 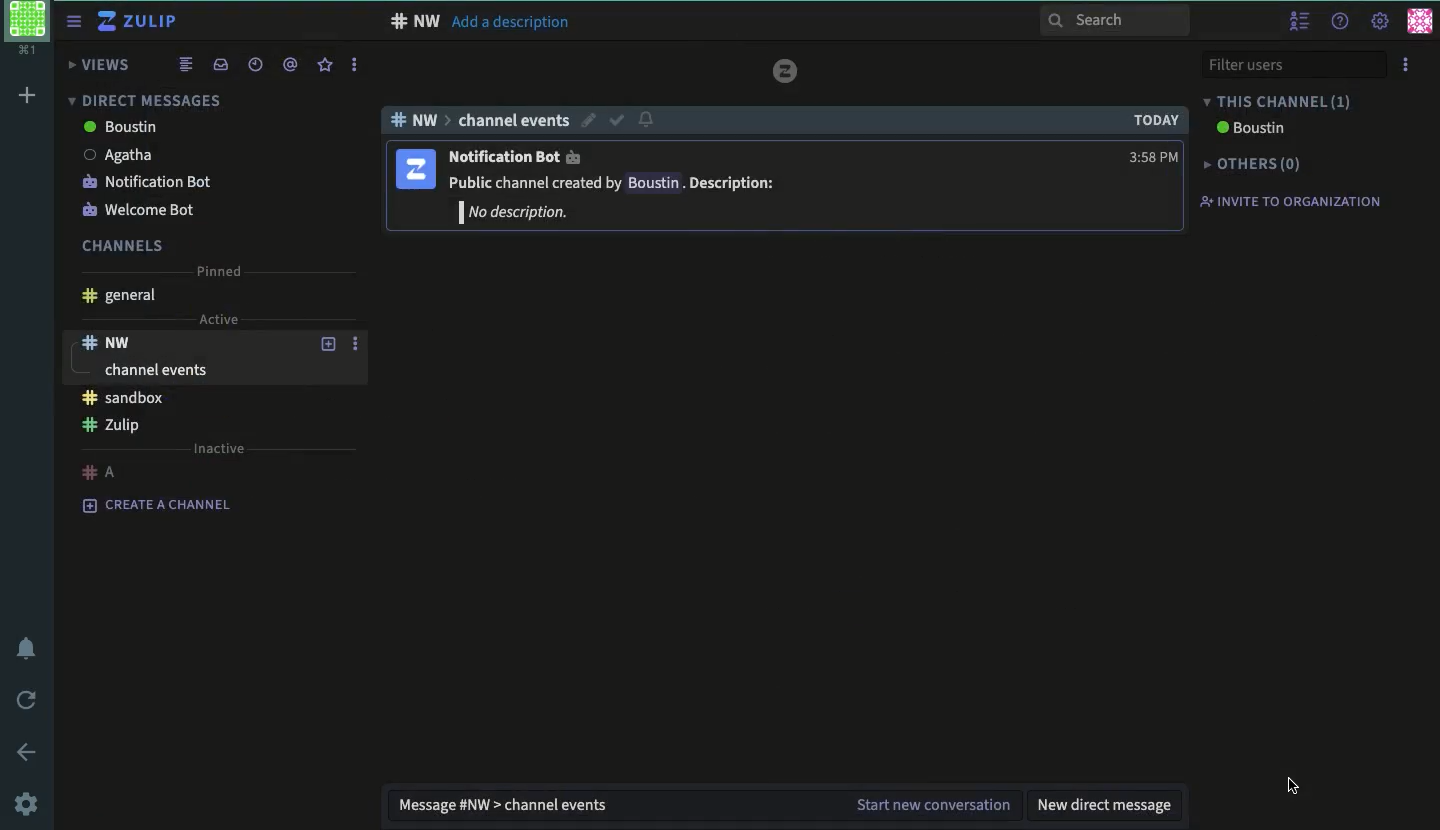 What do you see at coordinates (31, 751) in the screenshot?
I see `back` at bounding box center [31, 751].